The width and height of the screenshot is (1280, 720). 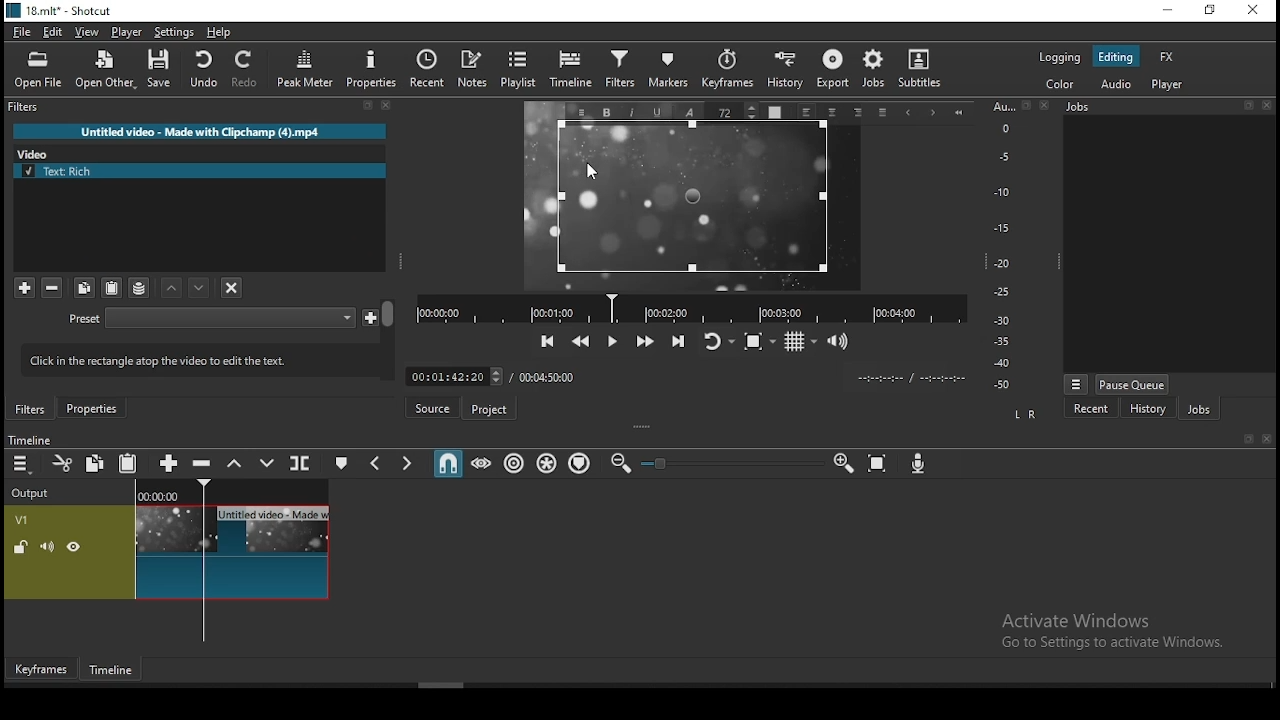 I want to click on settings, so click(x=173, y=33).